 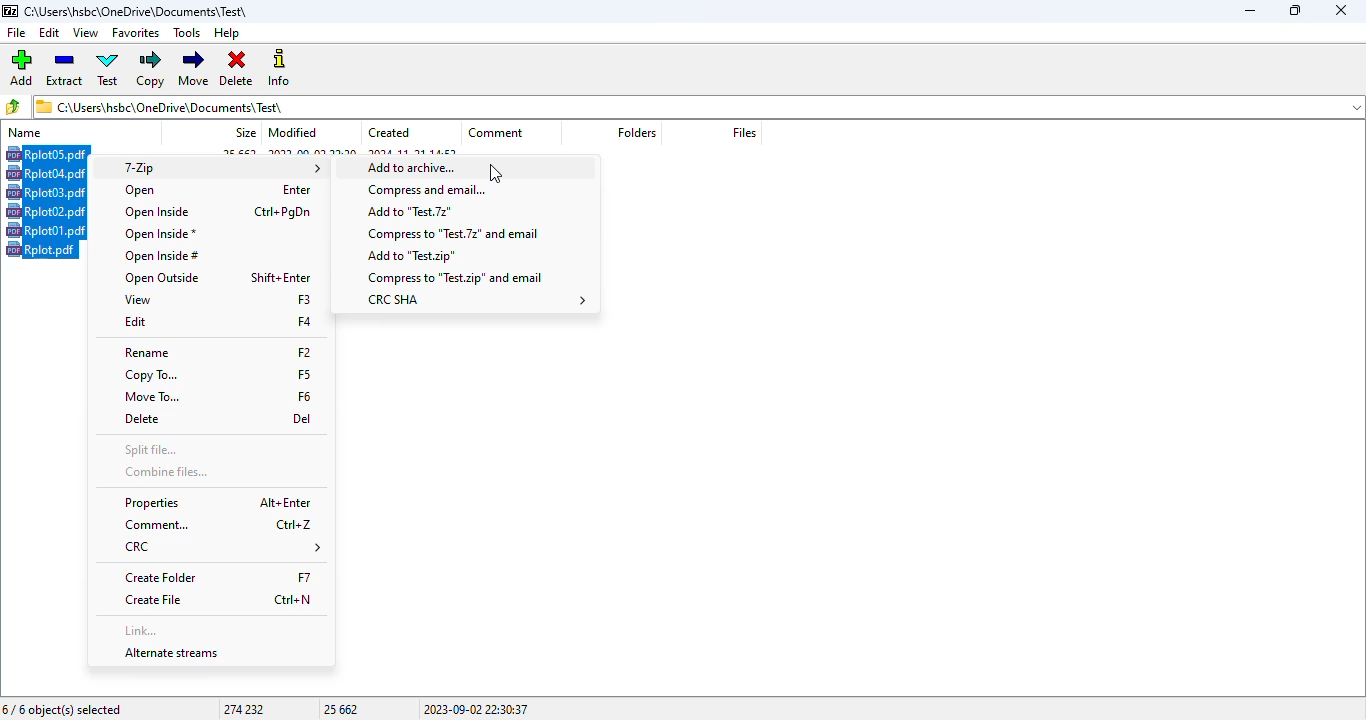 What do you see at coordinates (46, 192) in the screenshot?
I see `rplot03` at bounding box center [46, 192].